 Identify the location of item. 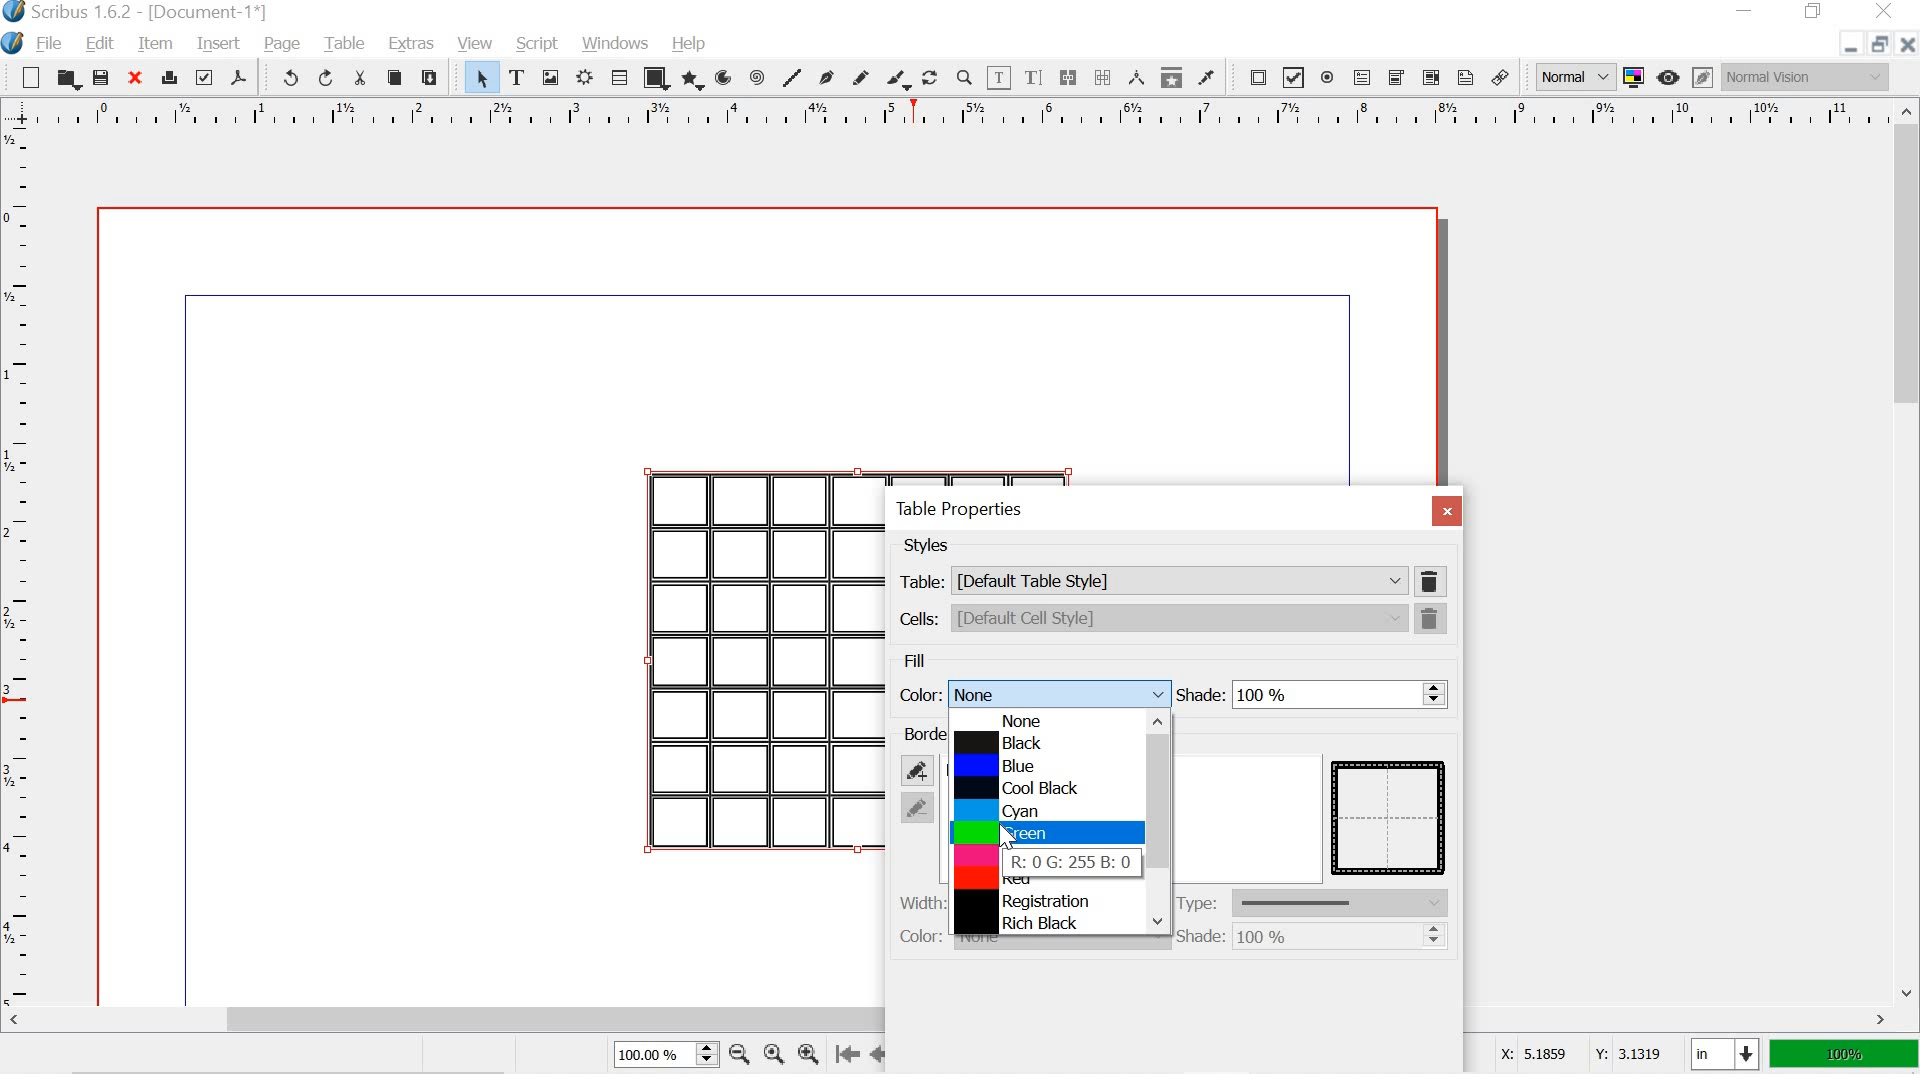
(155, 45).